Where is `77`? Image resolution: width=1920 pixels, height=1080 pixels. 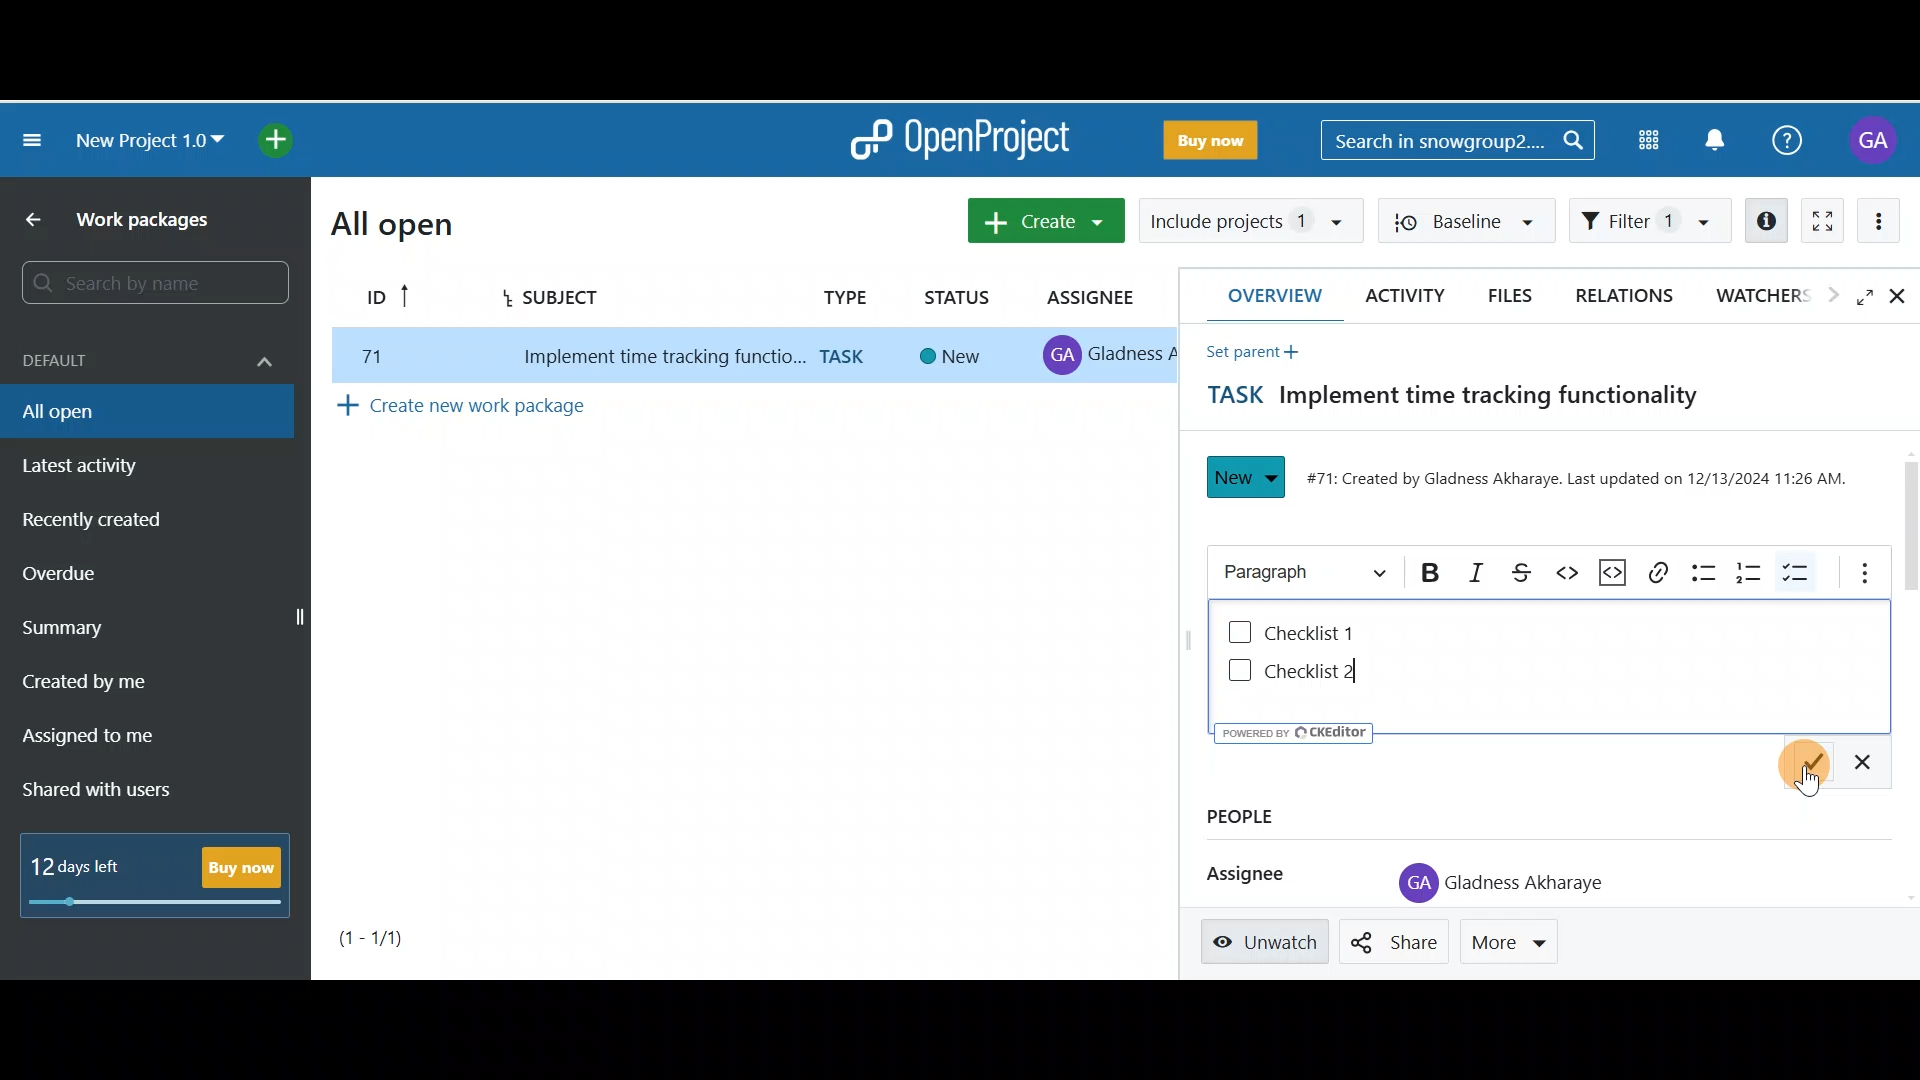 77 is located at coordinates (367, 356).